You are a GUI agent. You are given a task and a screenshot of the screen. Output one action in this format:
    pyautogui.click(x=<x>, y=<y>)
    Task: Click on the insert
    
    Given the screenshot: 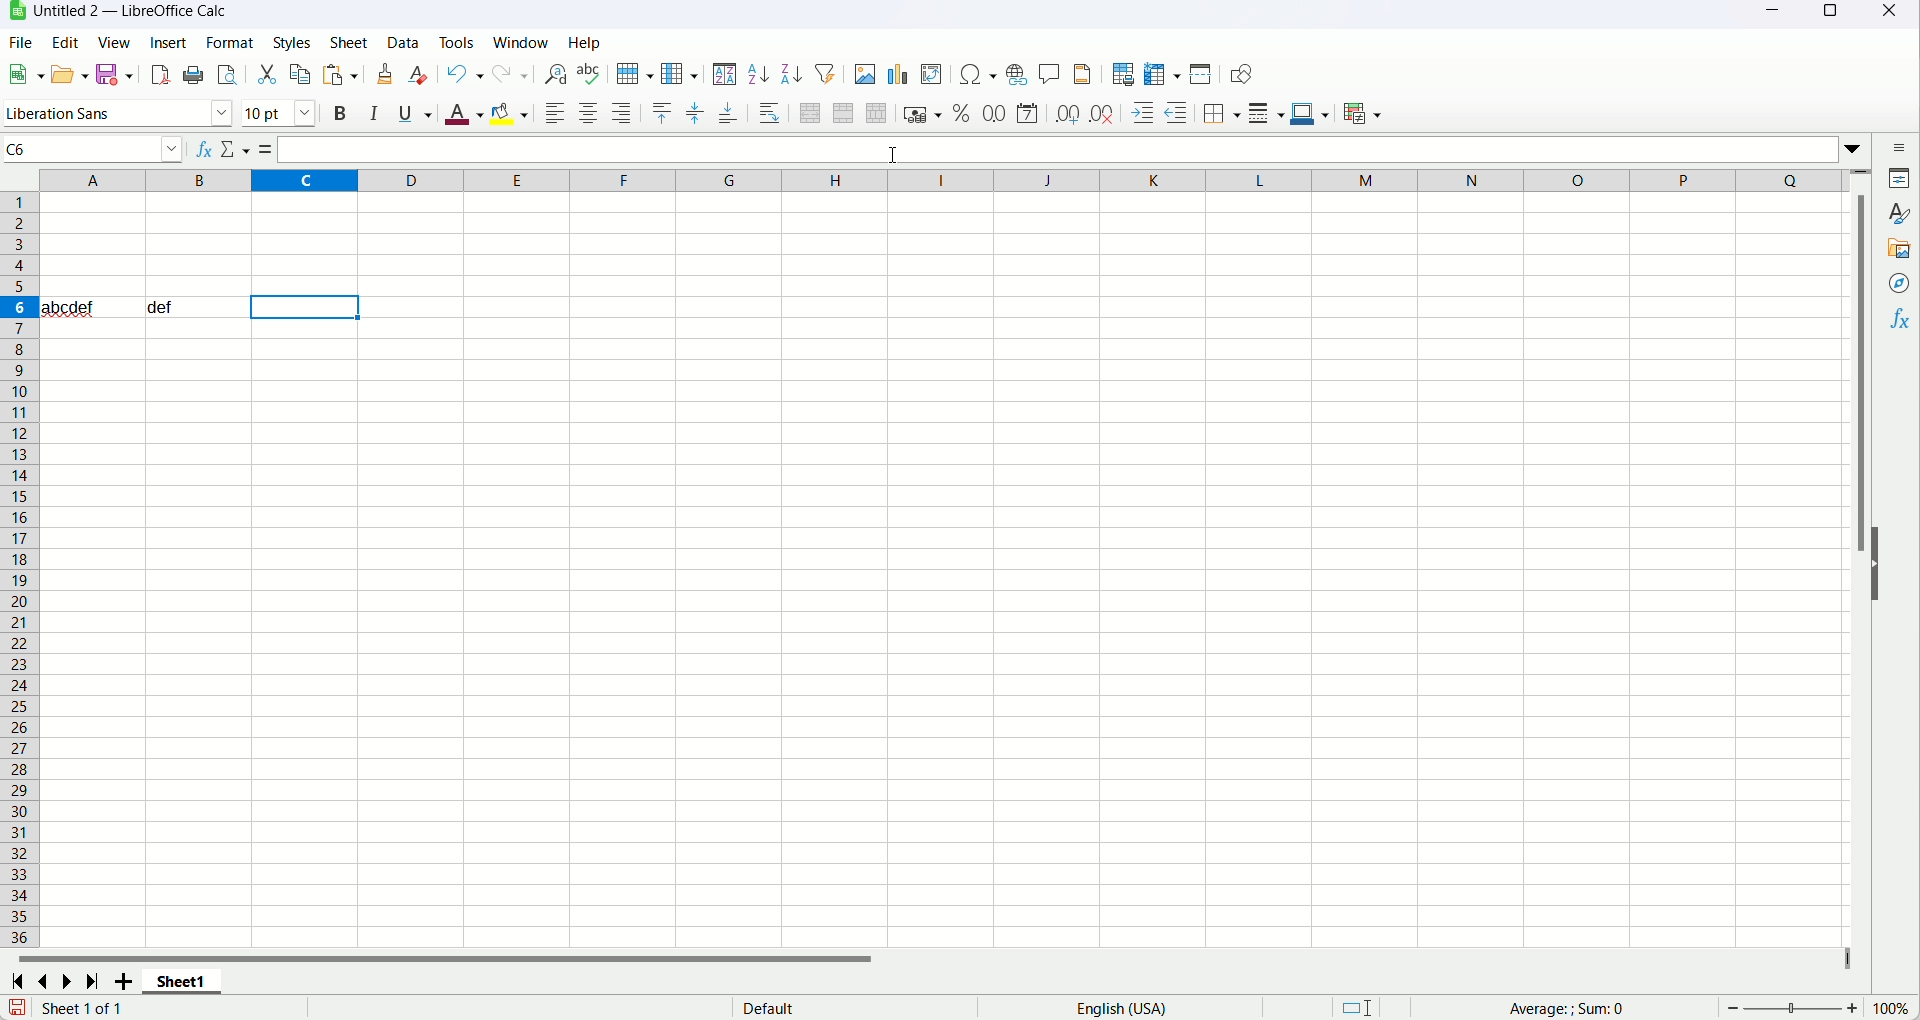 What is the action you would take?
    pyautogui.click(x=167, y=41)
    